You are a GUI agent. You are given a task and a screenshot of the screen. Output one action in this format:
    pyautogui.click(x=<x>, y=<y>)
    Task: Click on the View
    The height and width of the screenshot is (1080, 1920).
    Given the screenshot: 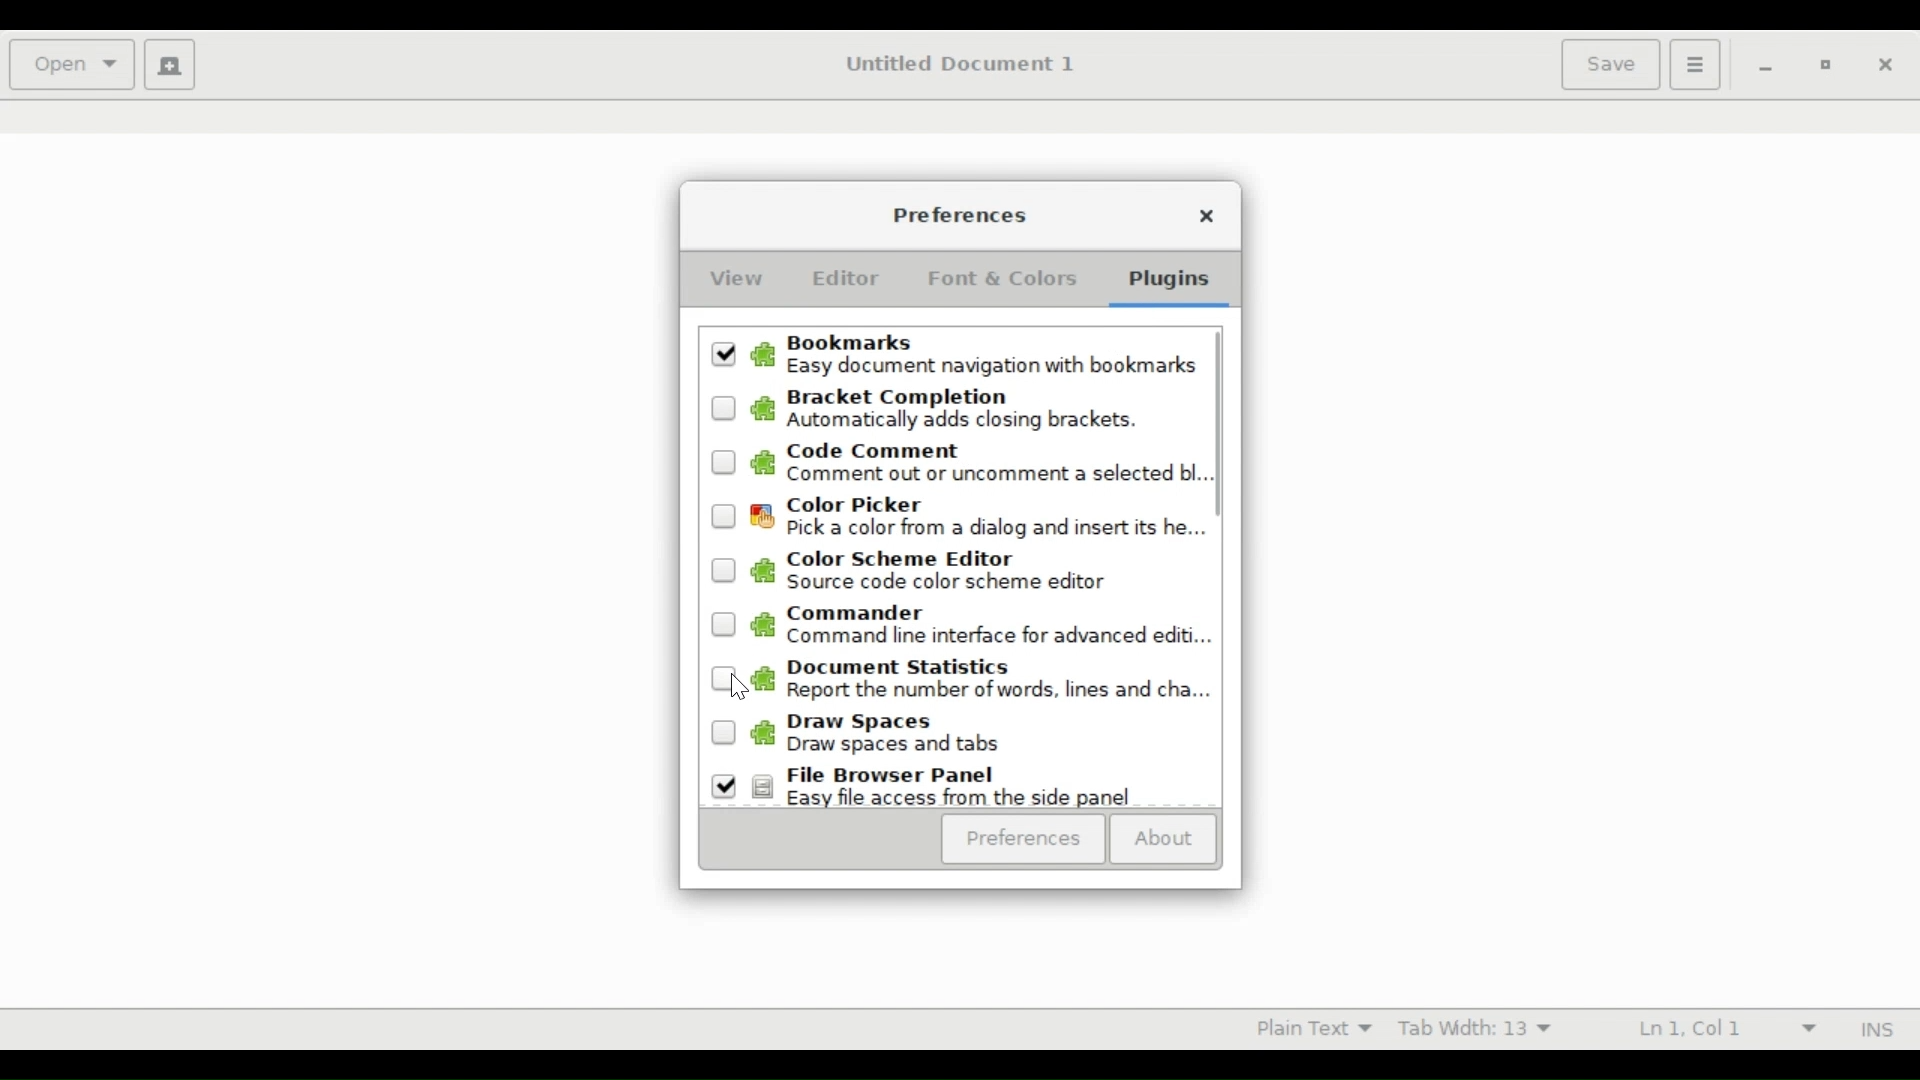 What is the action you would take?
    pyautogui.click(x=731, y=280)
    